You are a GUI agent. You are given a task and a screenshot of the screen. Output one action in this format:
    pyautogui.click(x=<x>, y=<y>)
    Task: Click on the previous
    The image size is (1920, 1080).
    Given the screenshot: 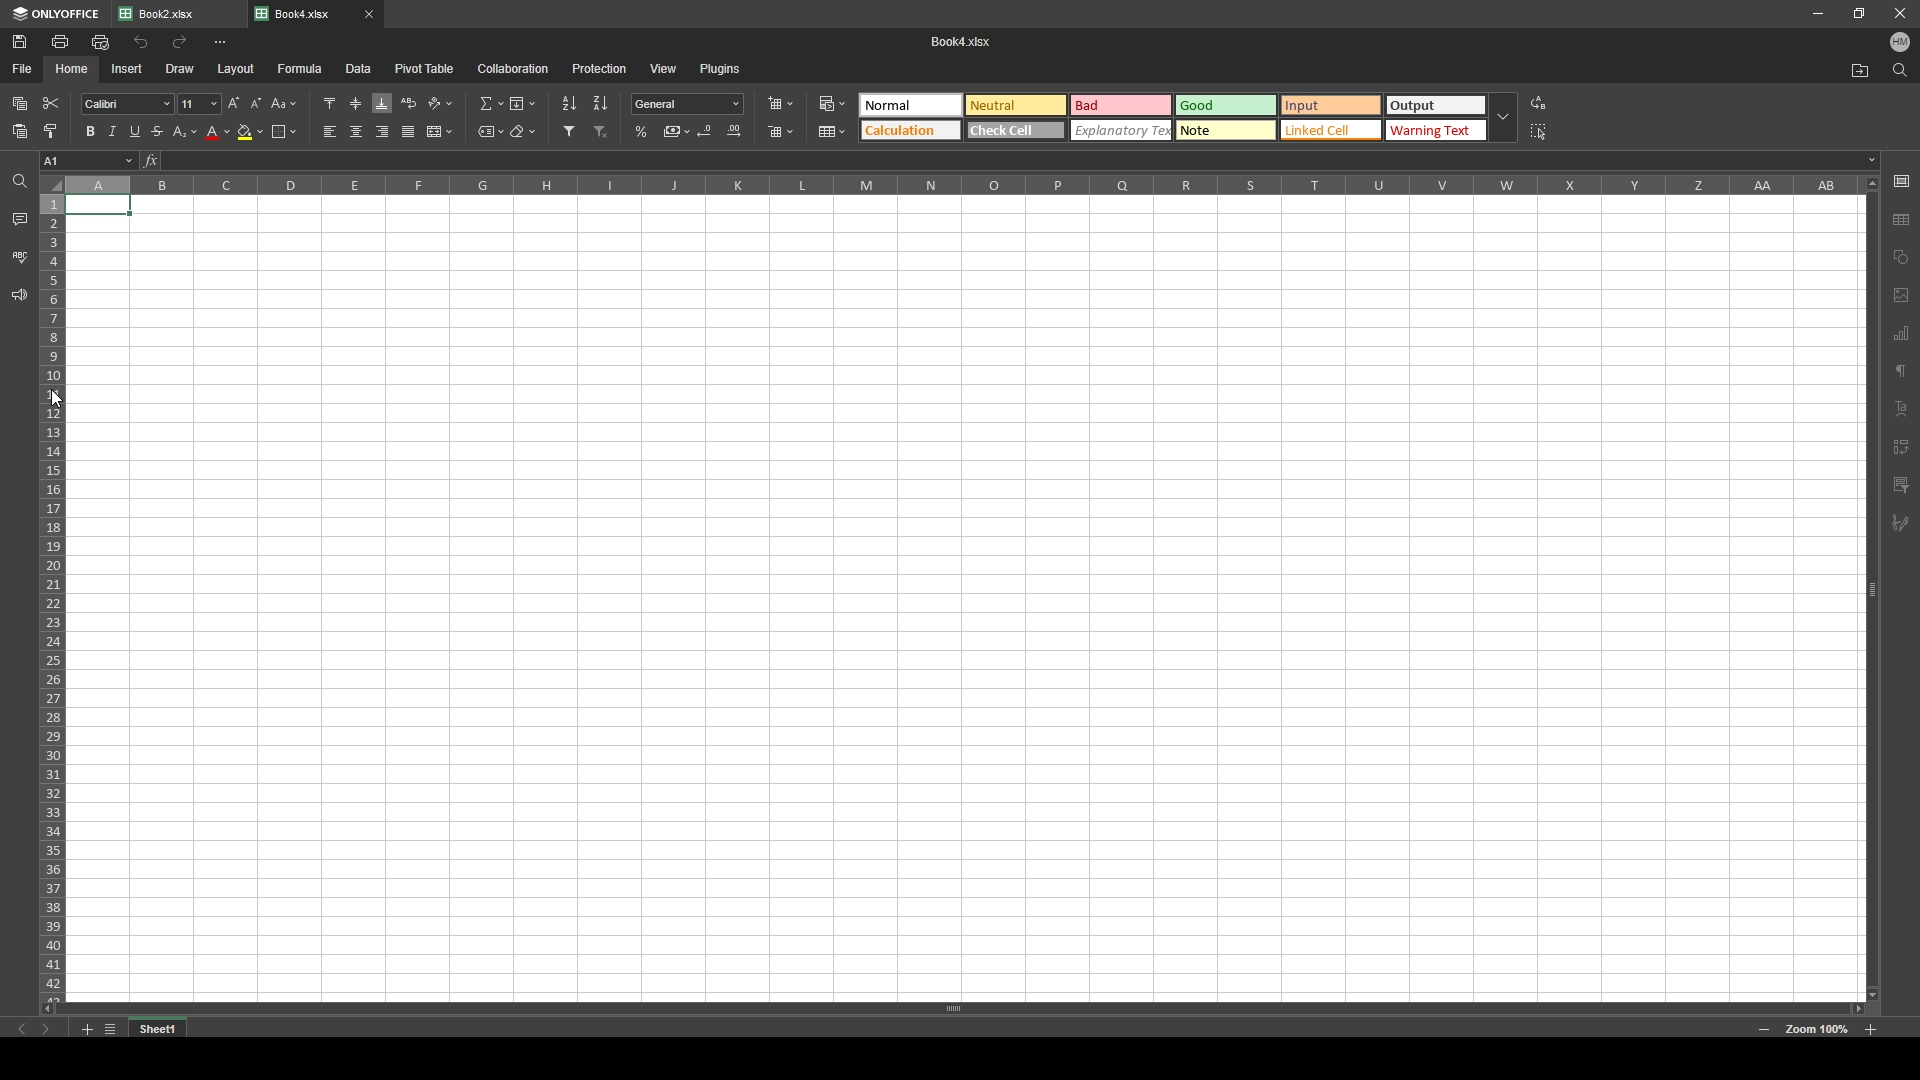 What is the action you would take?
    pyautogui.click(x=23, y=1030)
    